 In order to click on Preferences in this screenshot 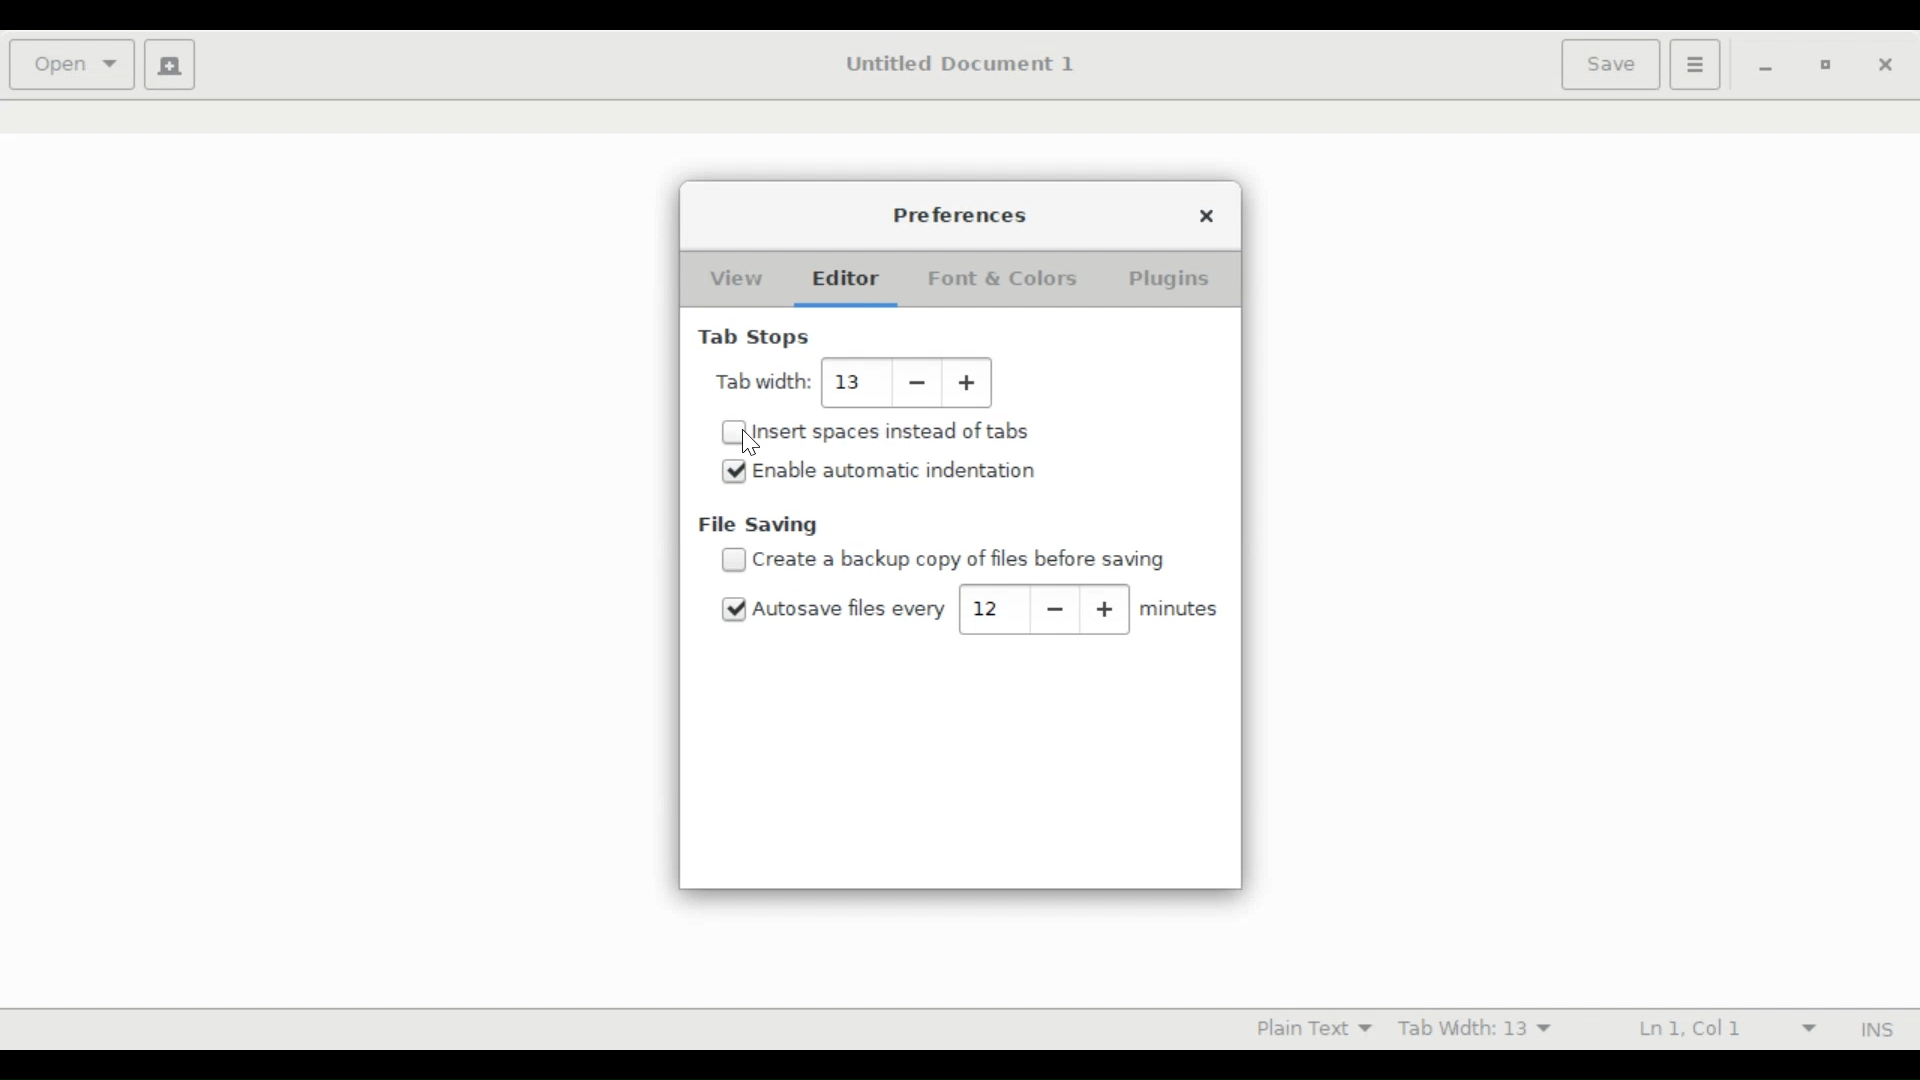, I will do `click(961, 214)`.